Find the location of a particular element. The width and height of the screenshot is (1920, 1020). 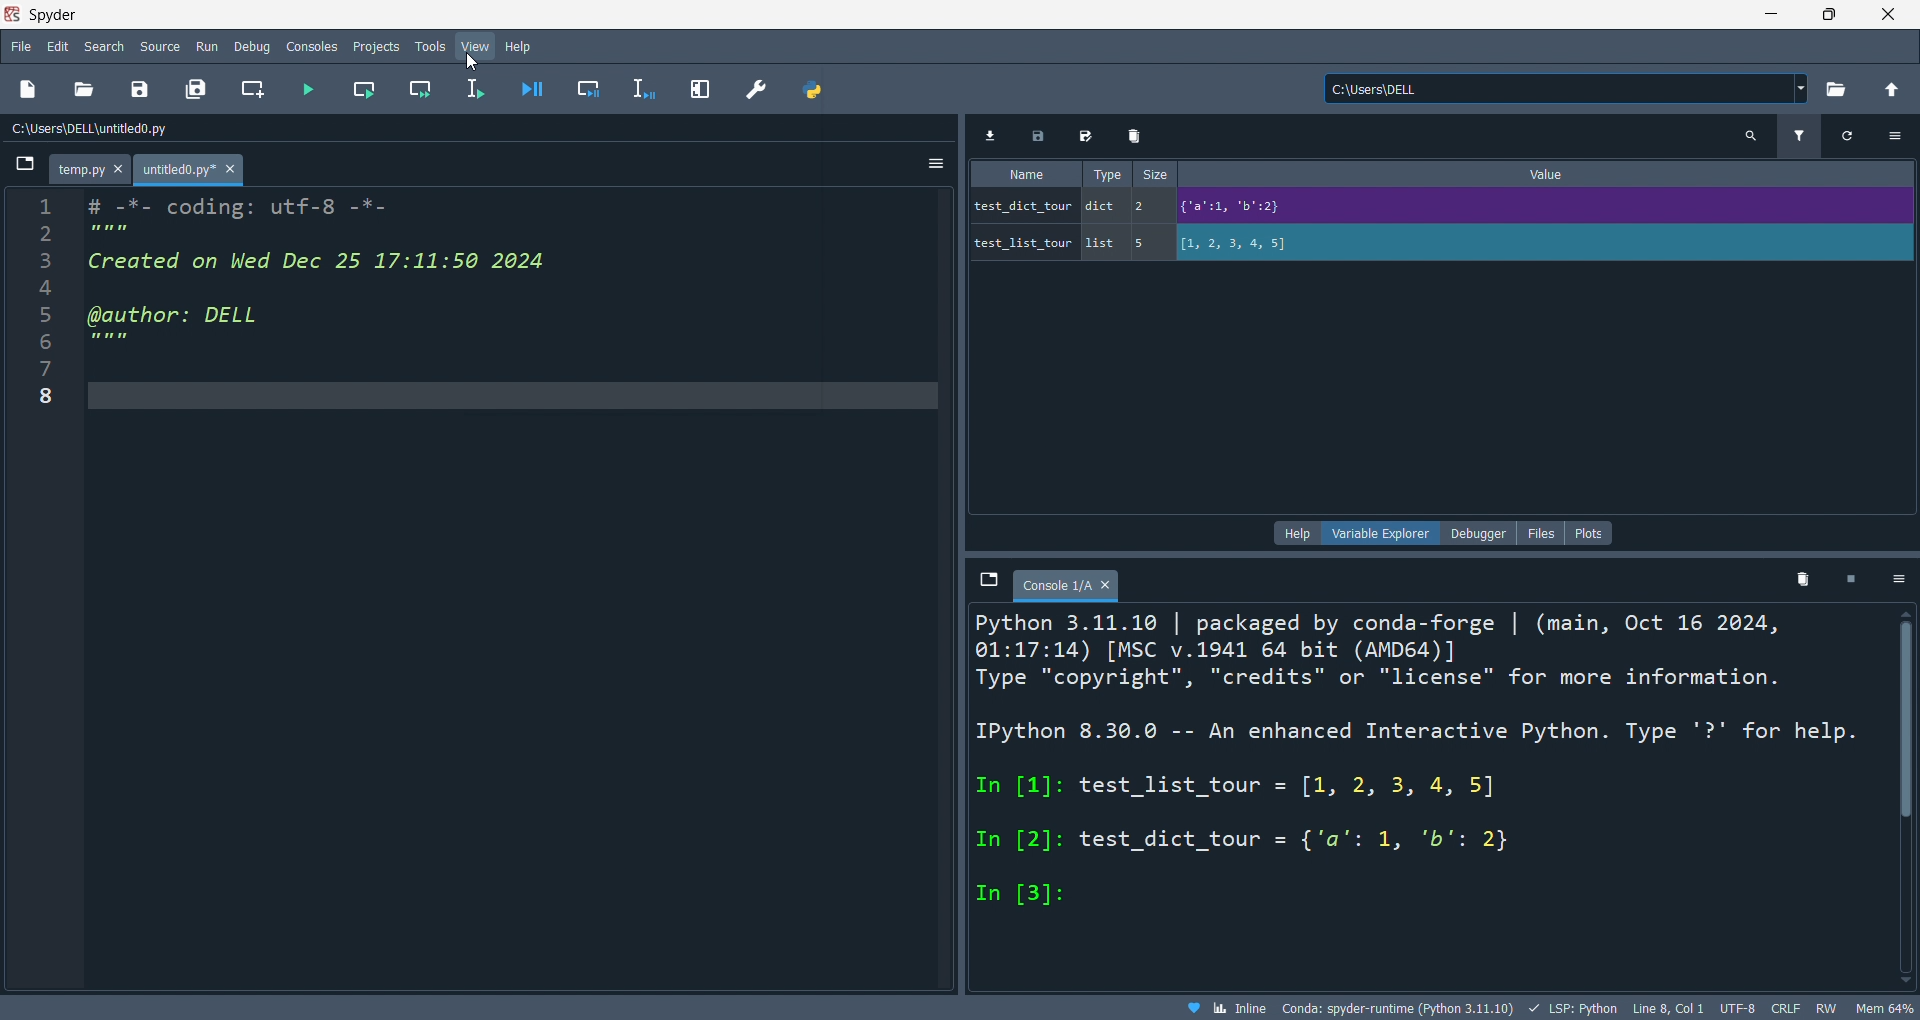

new file is located at coordinates (30, 90).